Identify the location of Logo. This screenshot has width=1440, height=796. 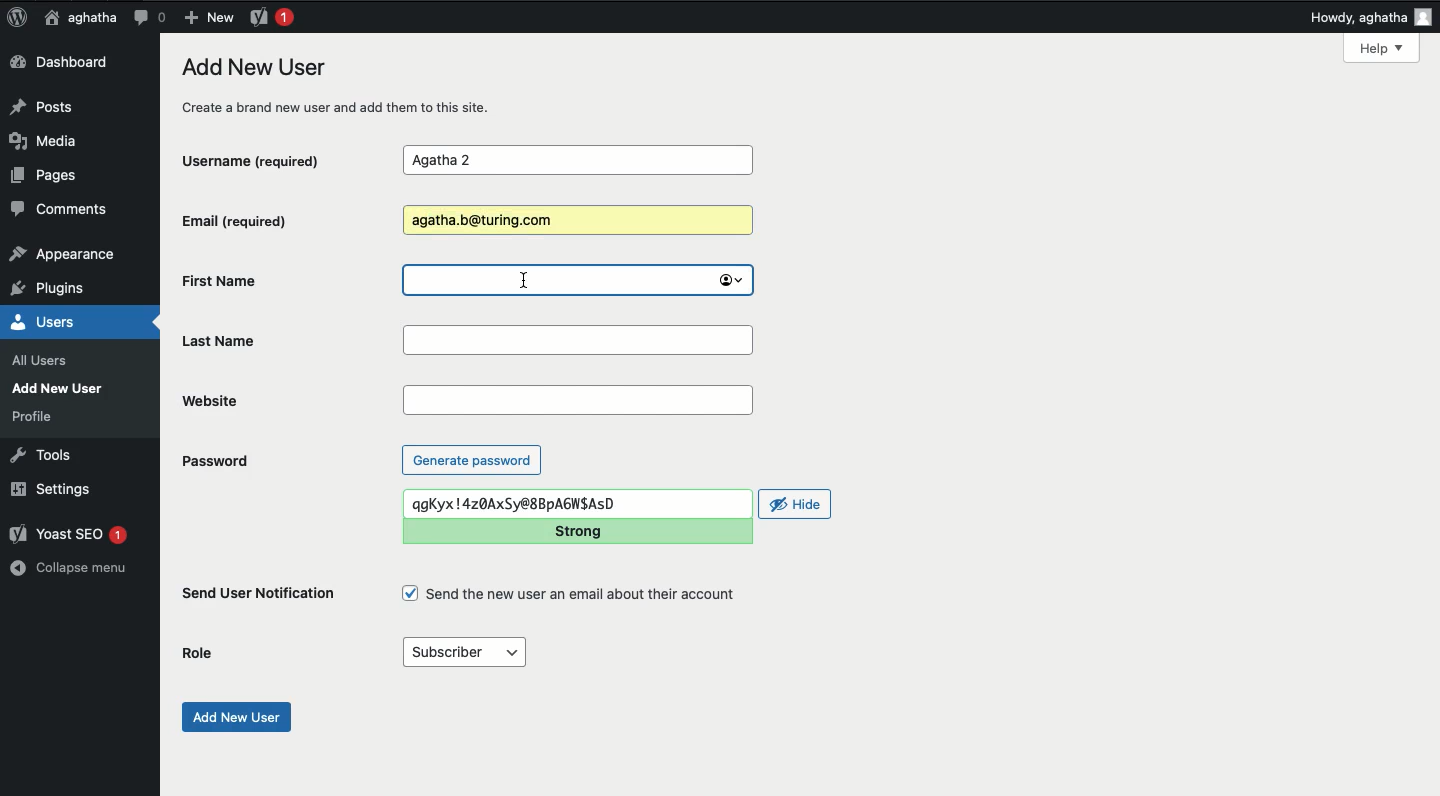
(17, 18).